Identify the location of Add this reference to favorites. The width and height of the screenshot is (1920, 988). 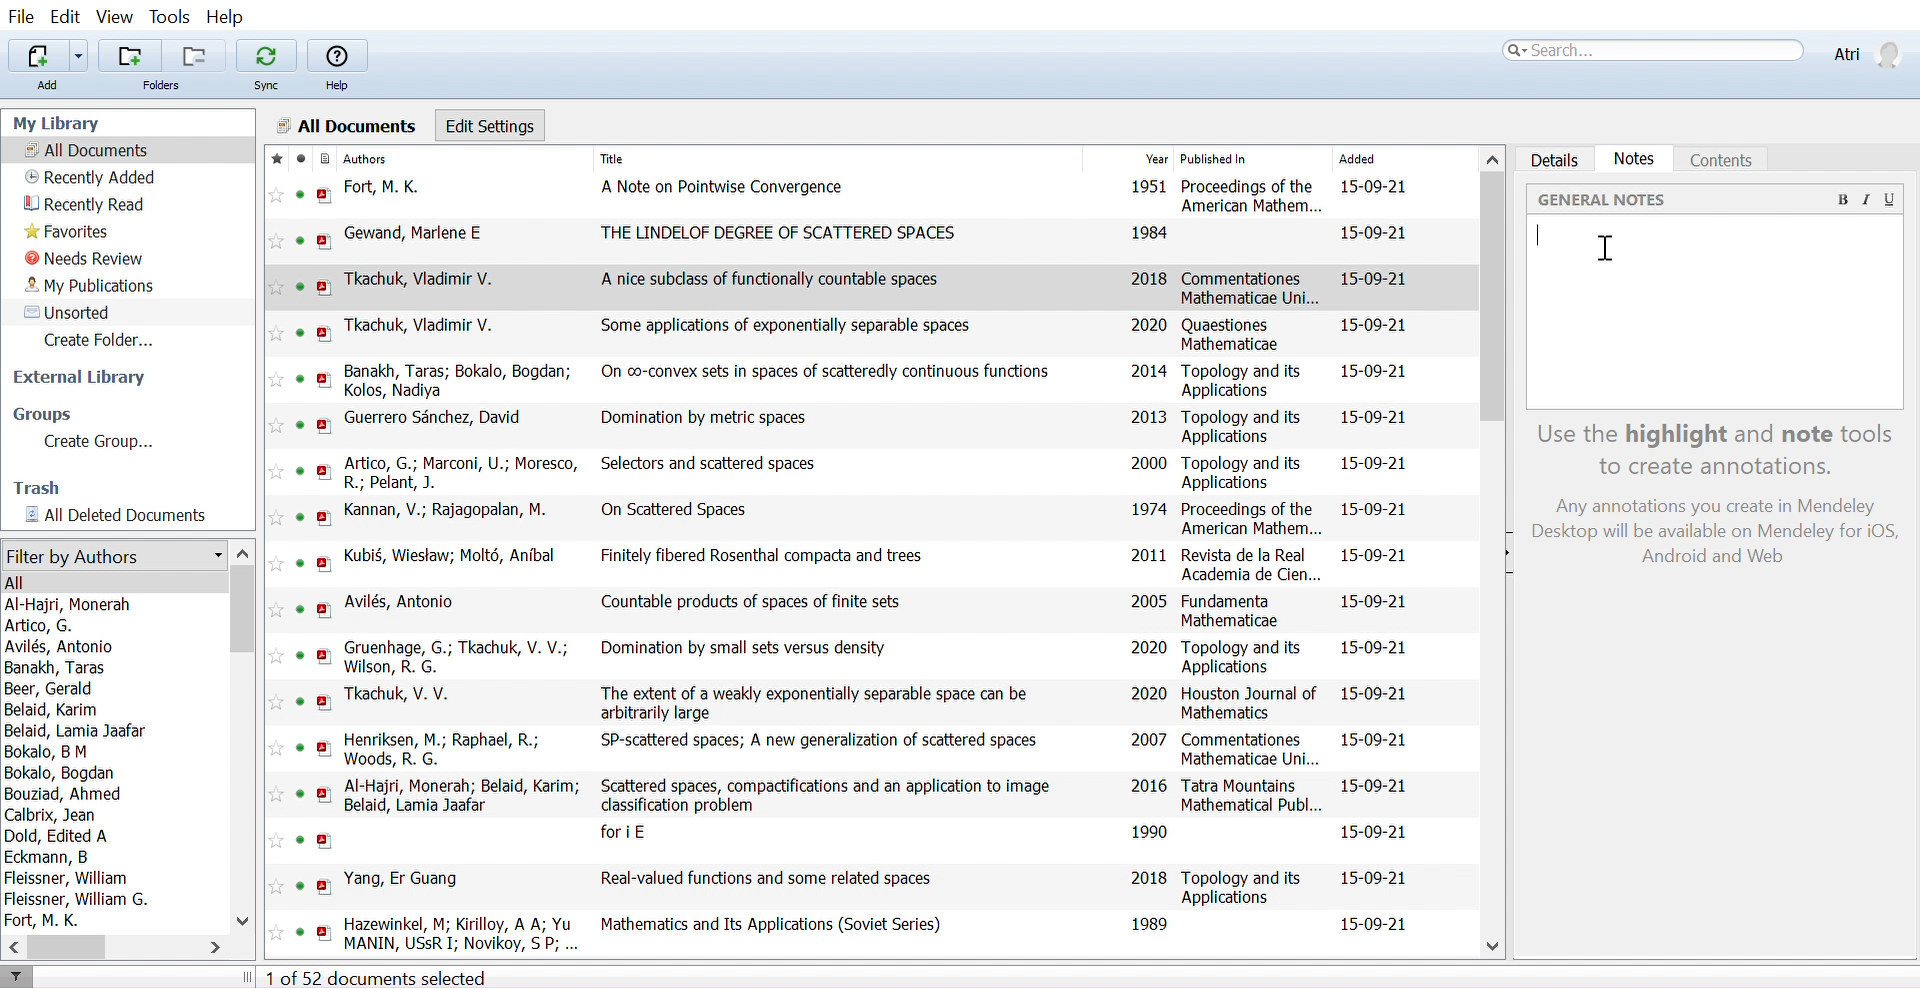
(277, 425).